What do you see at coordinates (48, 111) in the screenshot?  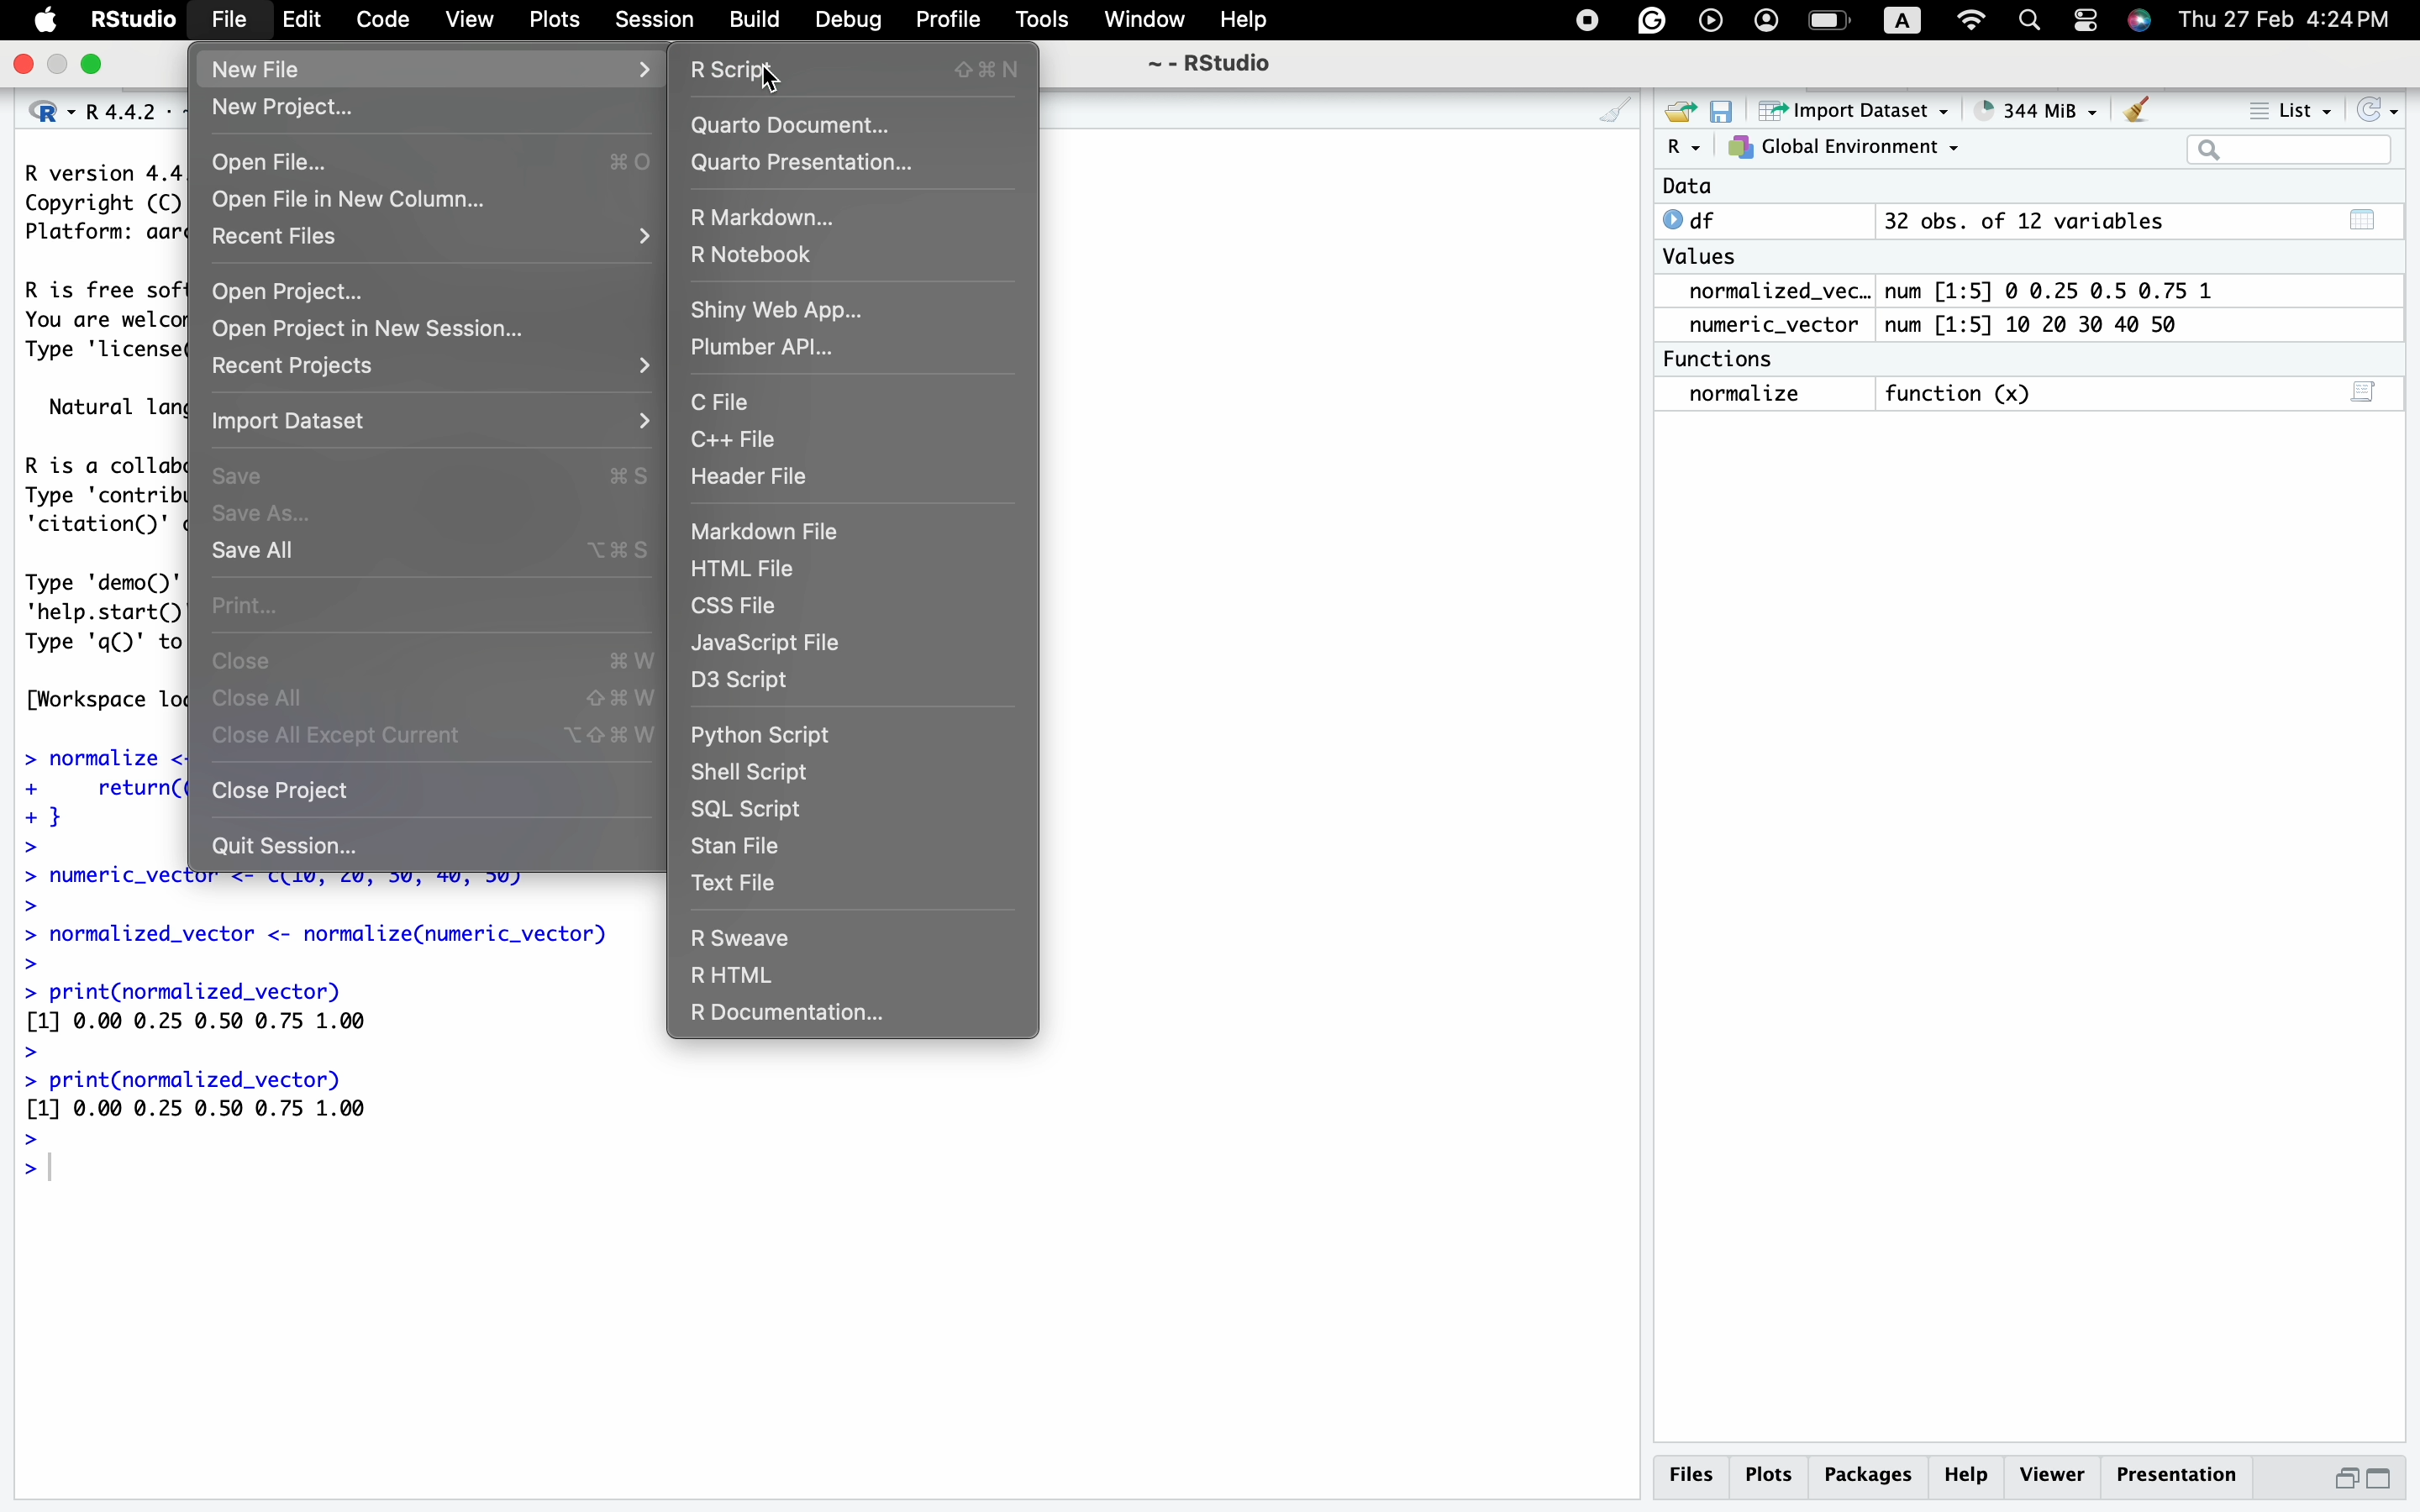 I see `R dropodown` at bounding box center [48, 111].